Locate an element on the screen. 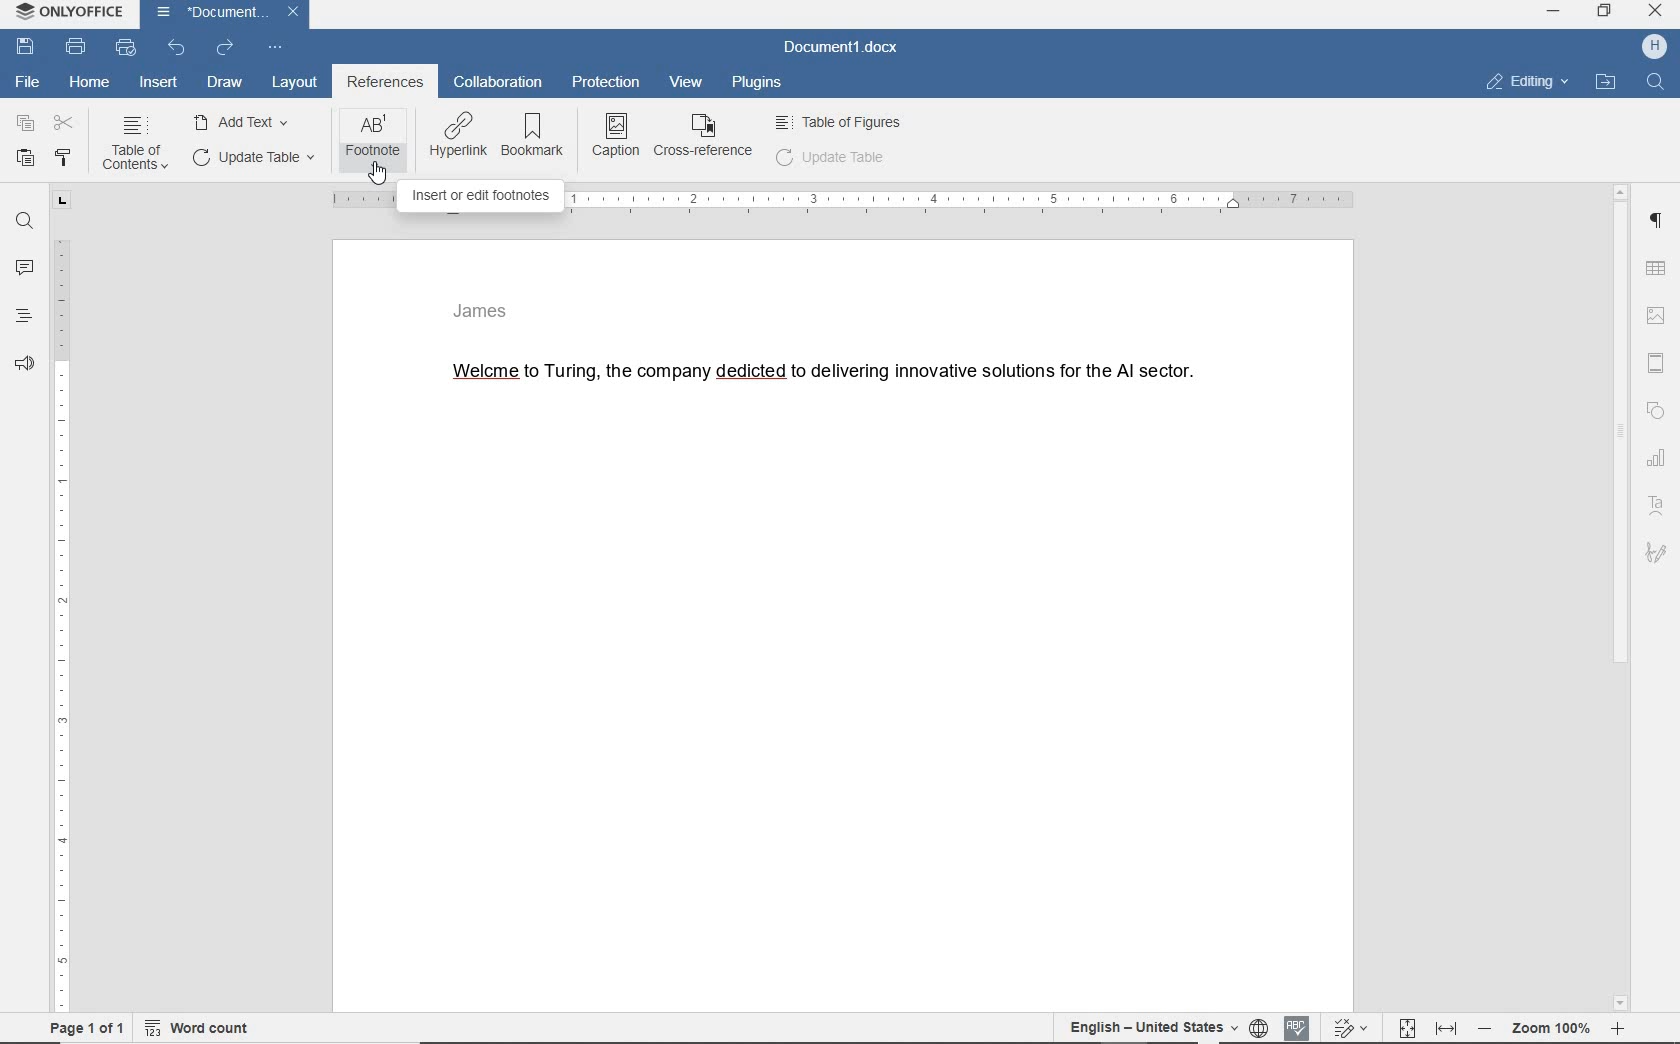 The height and width of the screenshot is (1044, 1680). page 1 of 1 is located at coordinates (94, 1031).